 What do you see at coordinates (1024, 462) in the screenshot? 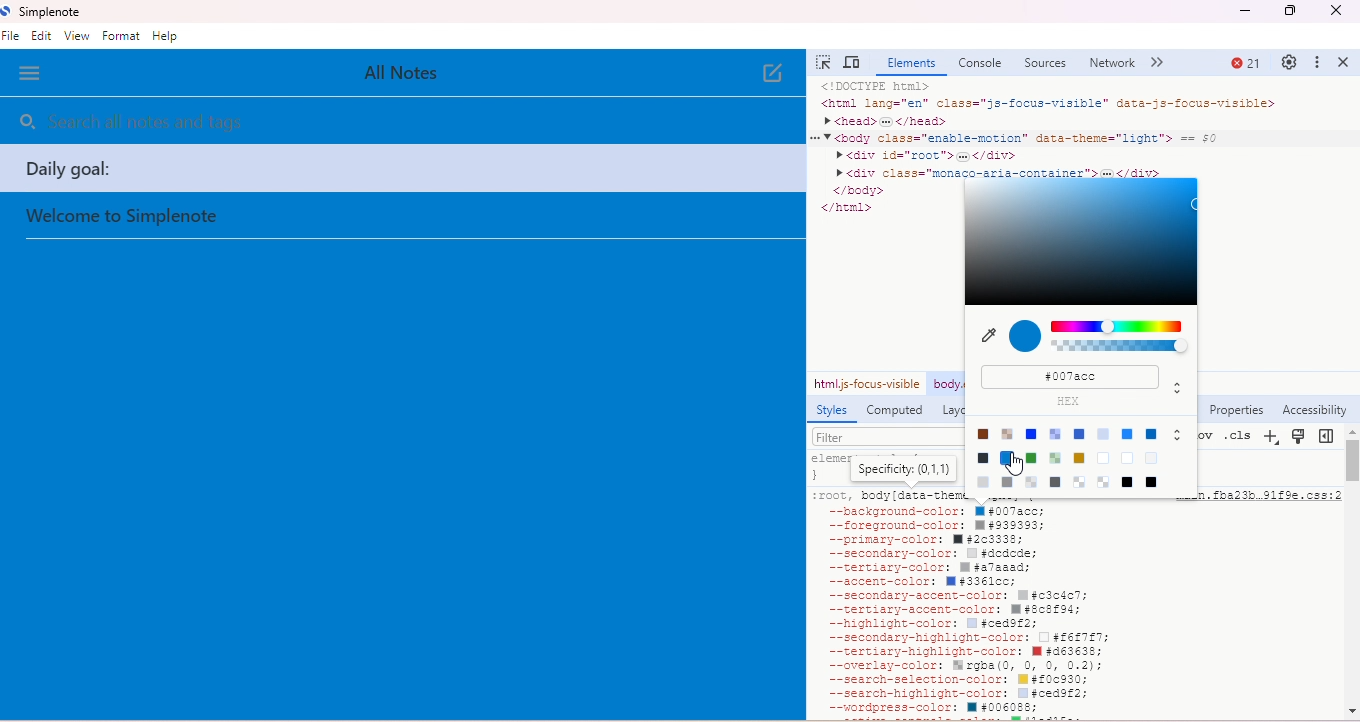
I see `cursor movement` at bounding box center [1024, 462].